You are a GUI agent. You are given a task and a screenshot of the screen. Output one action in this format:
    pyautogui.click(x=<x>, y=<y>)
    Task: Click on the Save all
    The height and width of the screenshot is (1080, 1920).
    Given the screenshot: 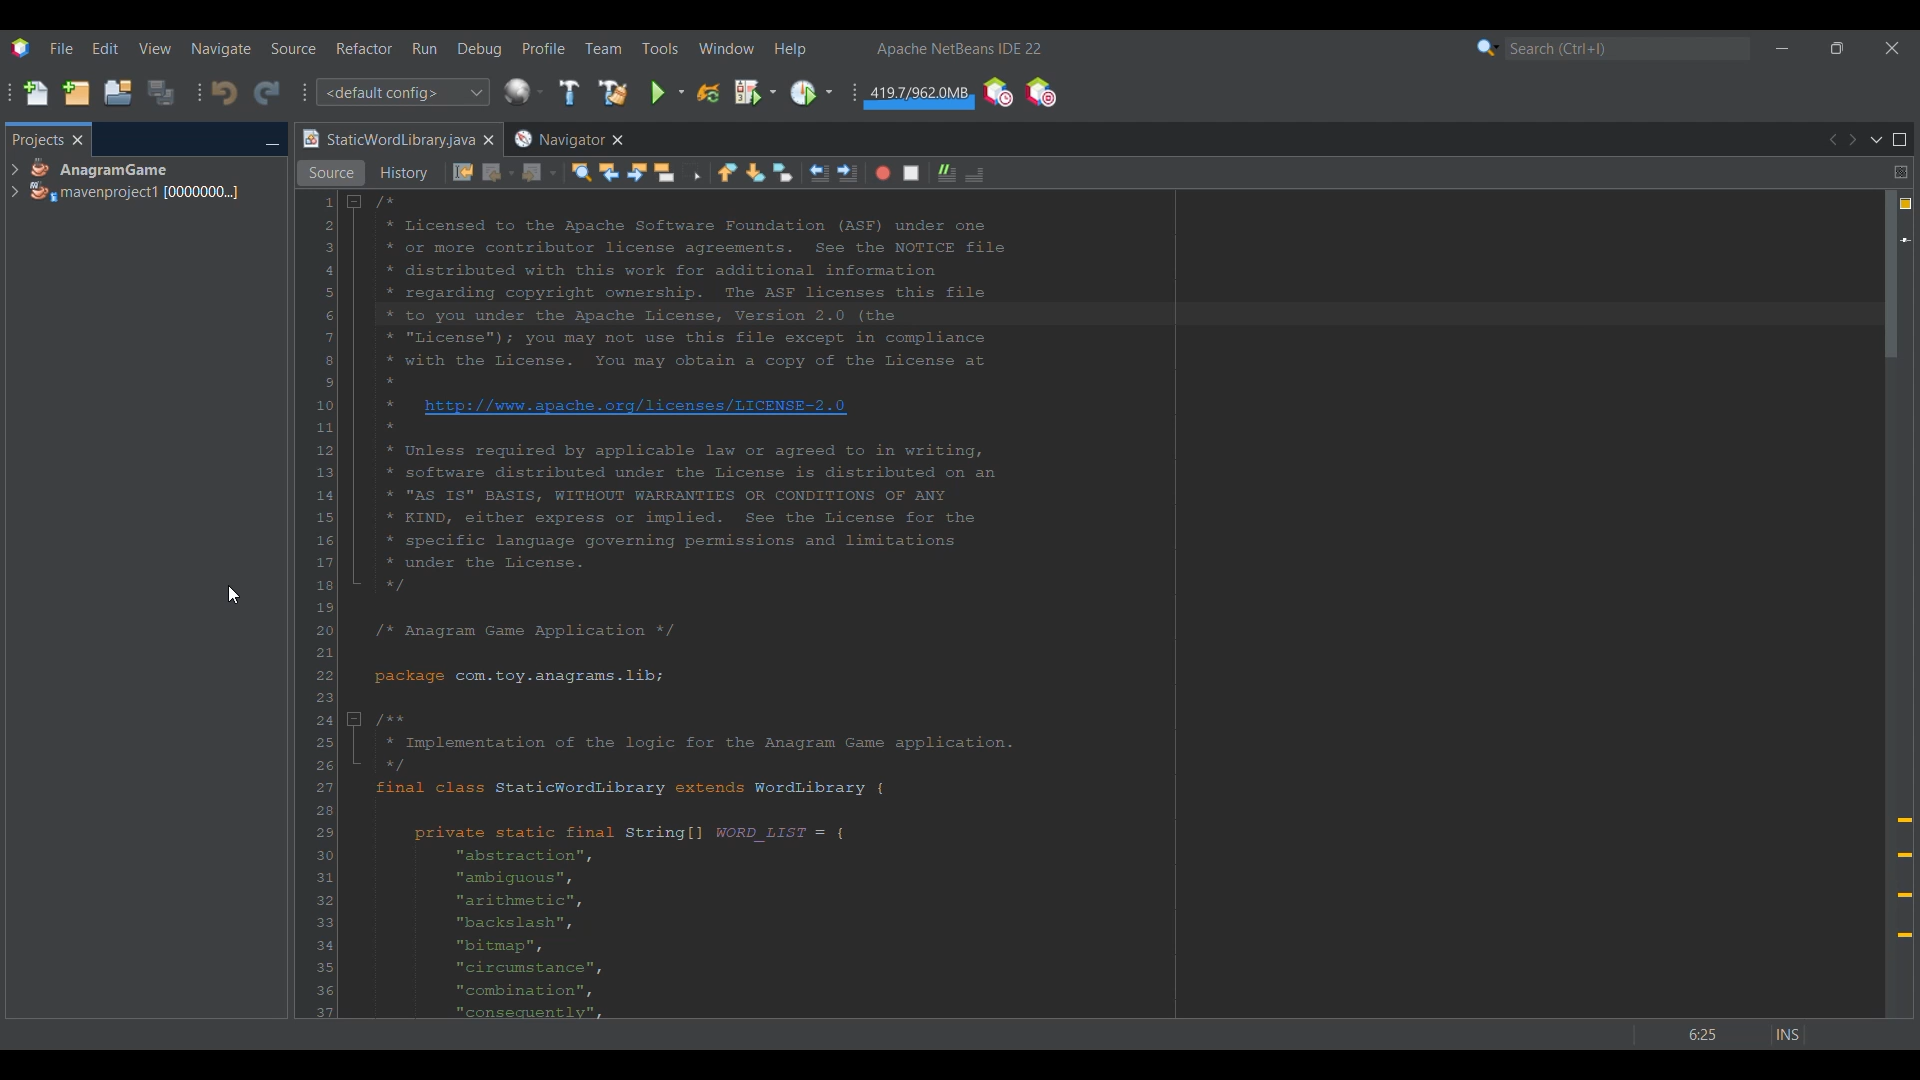 What is the action you would take?
    pyautogui.click(x=161, y=92)
    